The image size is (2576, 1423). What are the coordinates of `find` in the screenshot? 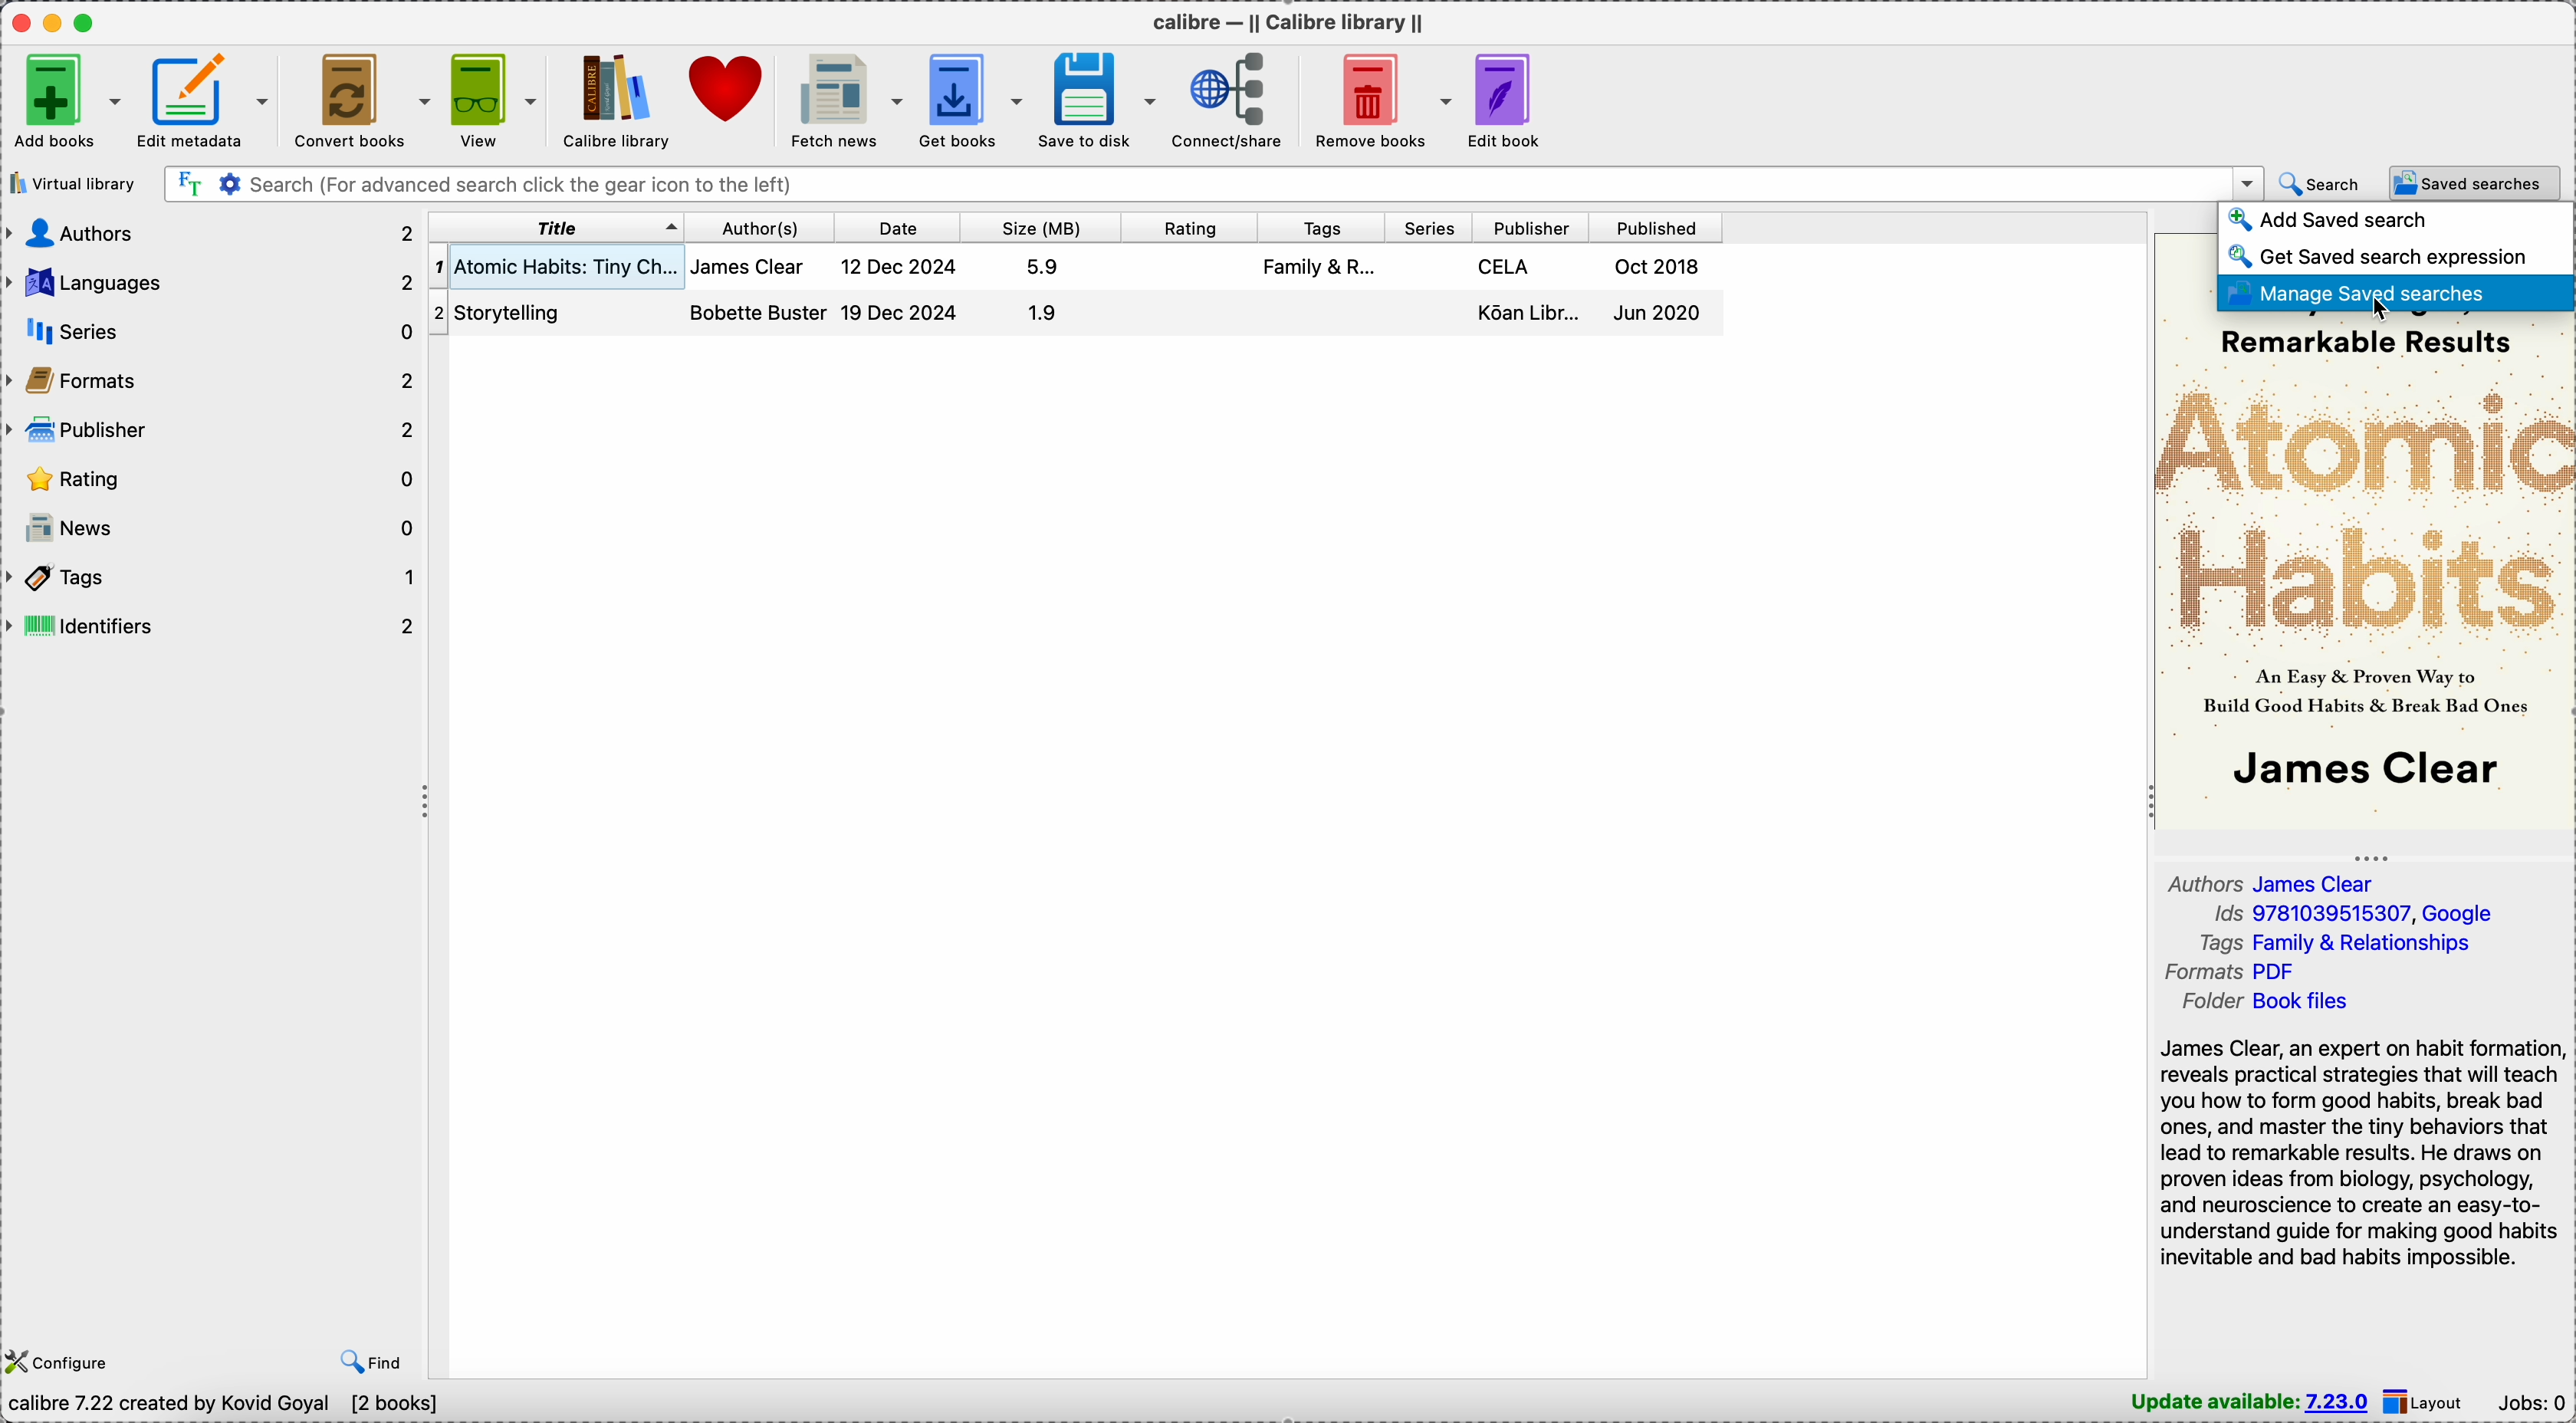 It's located at (377, 1360).